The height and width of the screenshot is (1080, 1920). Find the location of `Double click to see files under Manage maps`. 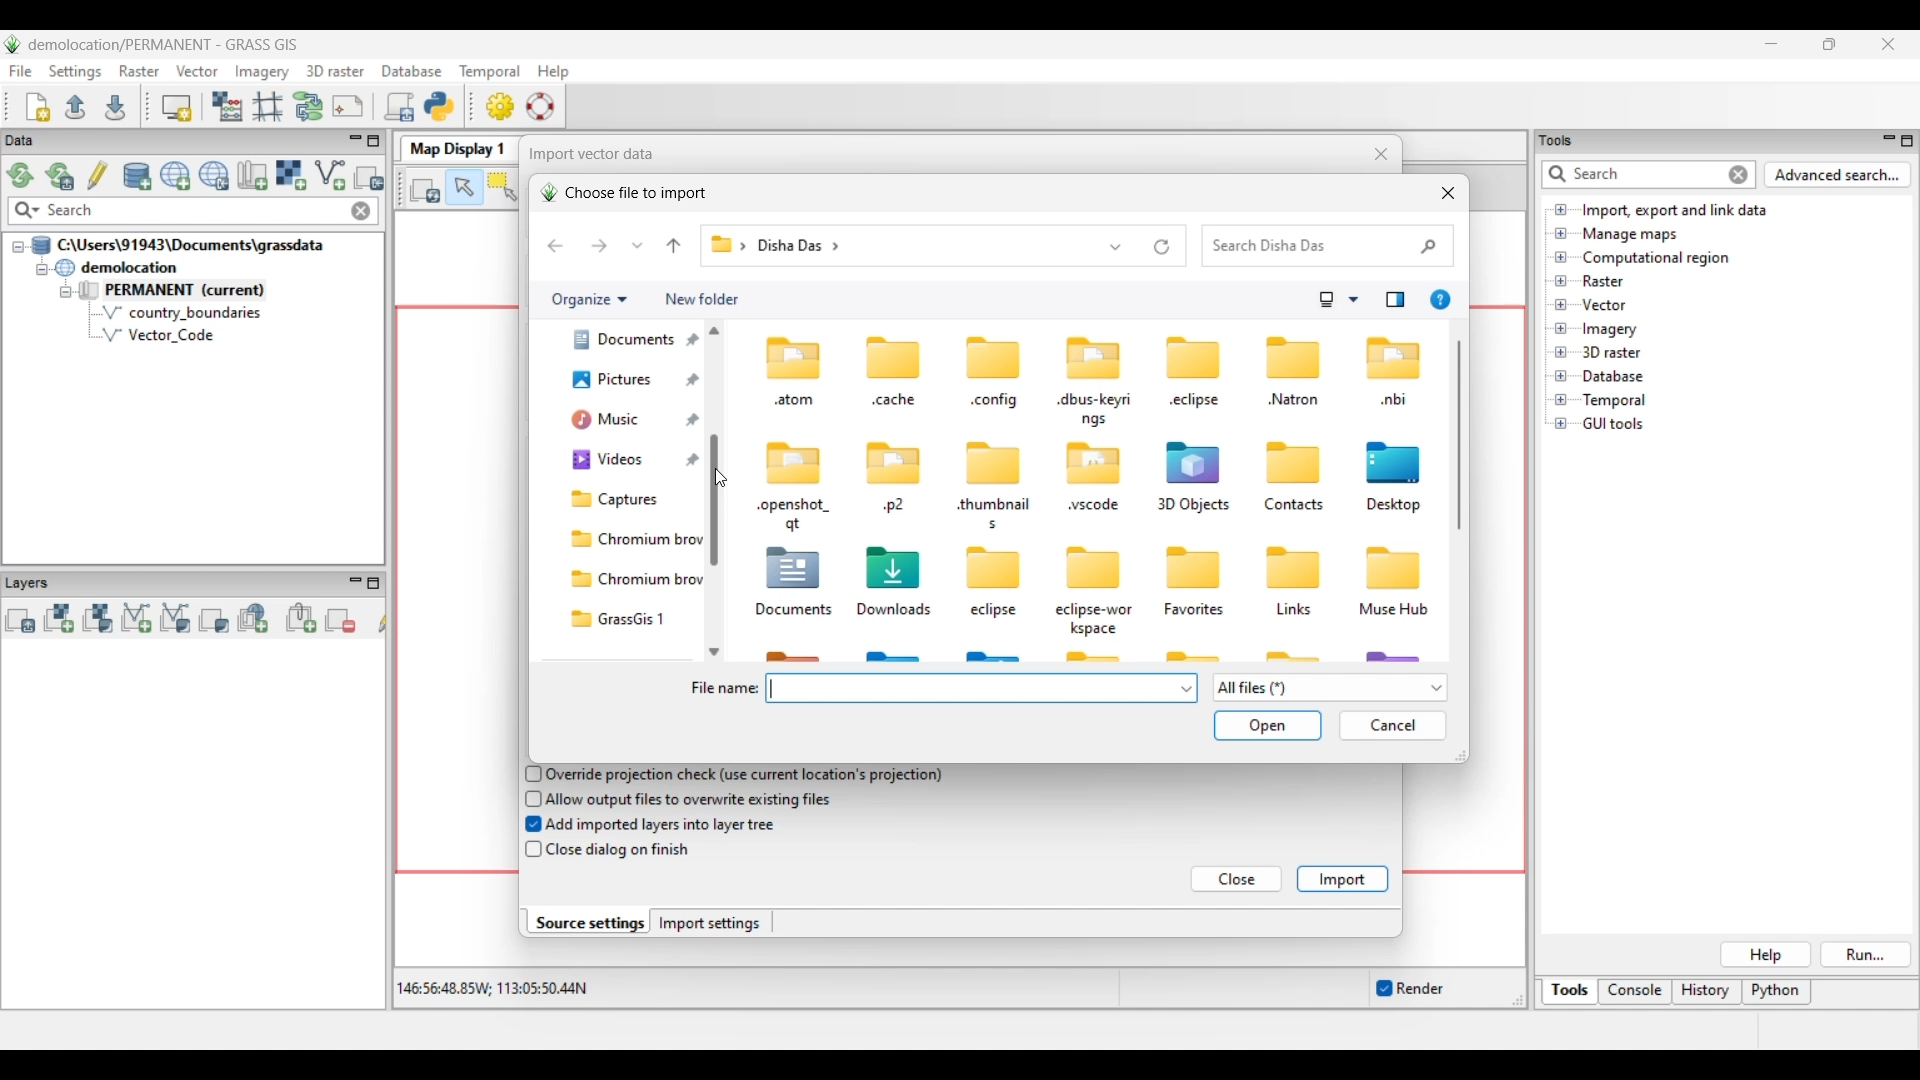

Double click to see files under Manage maps is located at coordinates (1631, 235).